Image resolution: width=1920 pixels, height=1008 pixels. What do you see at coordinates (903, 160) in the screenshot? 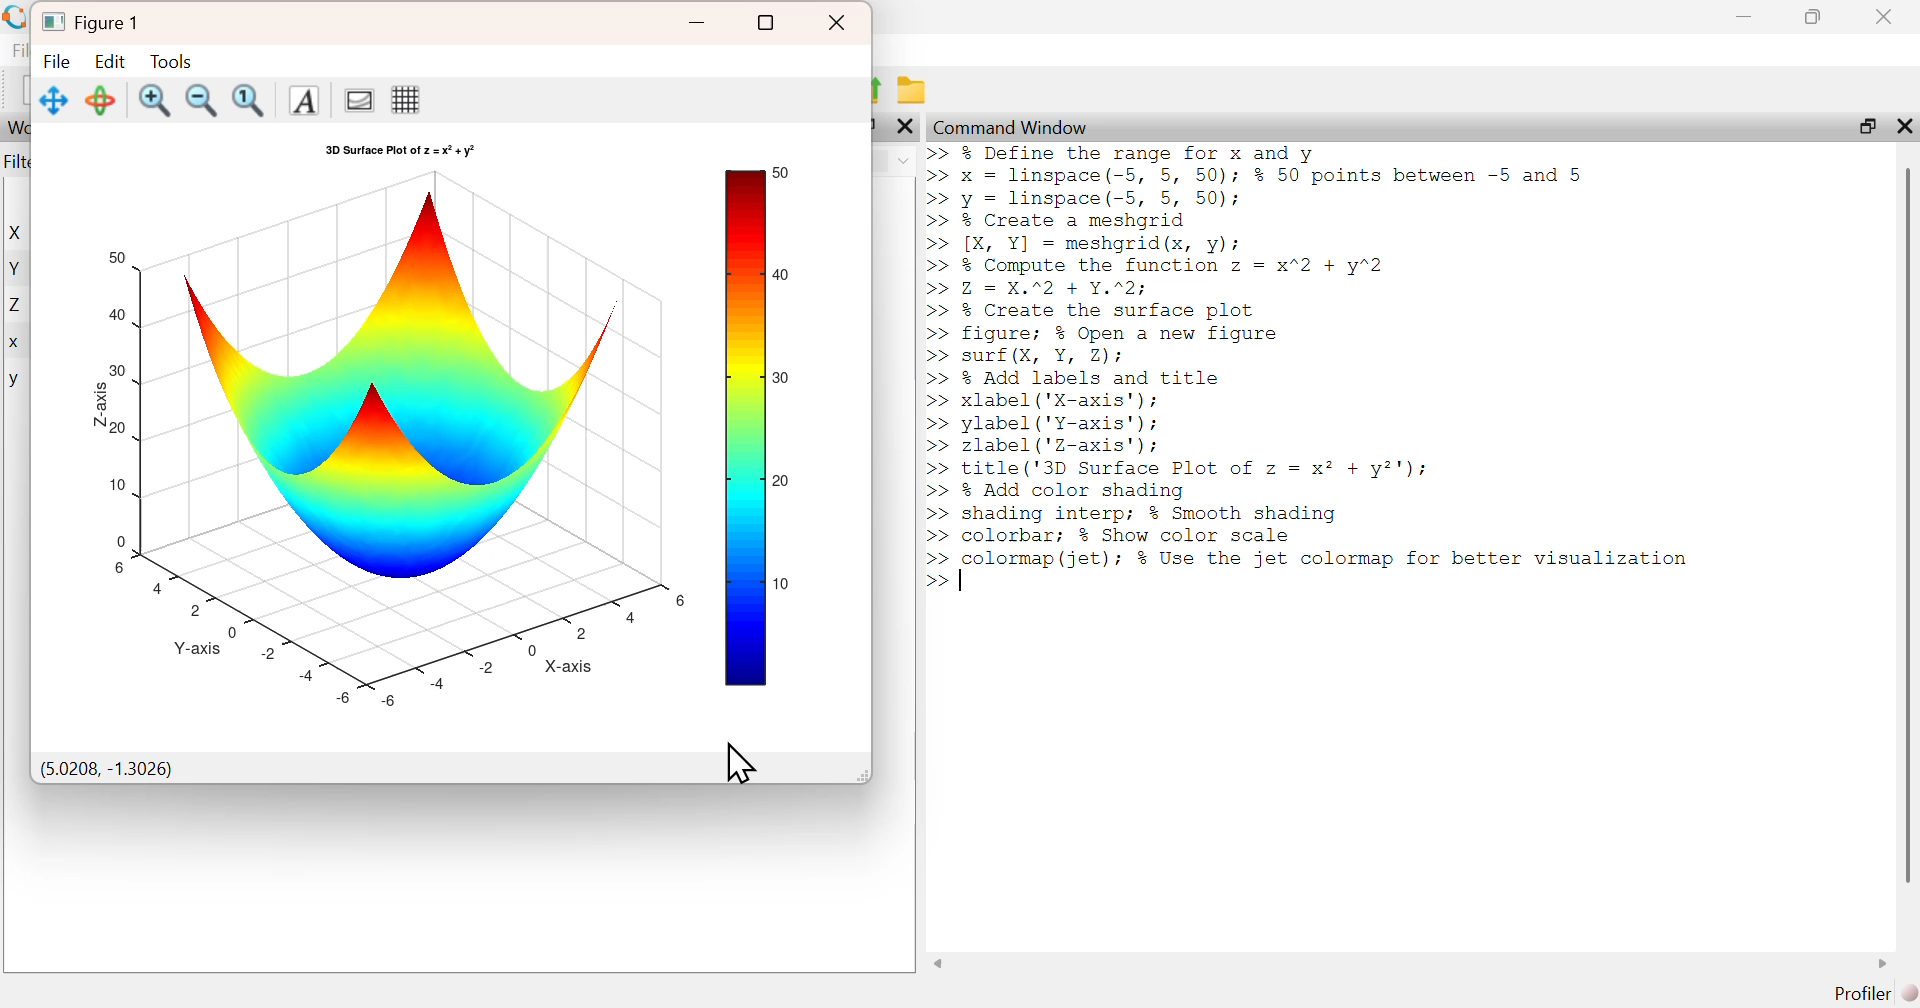
I see `dropdown` at bounding box center [903, 160].